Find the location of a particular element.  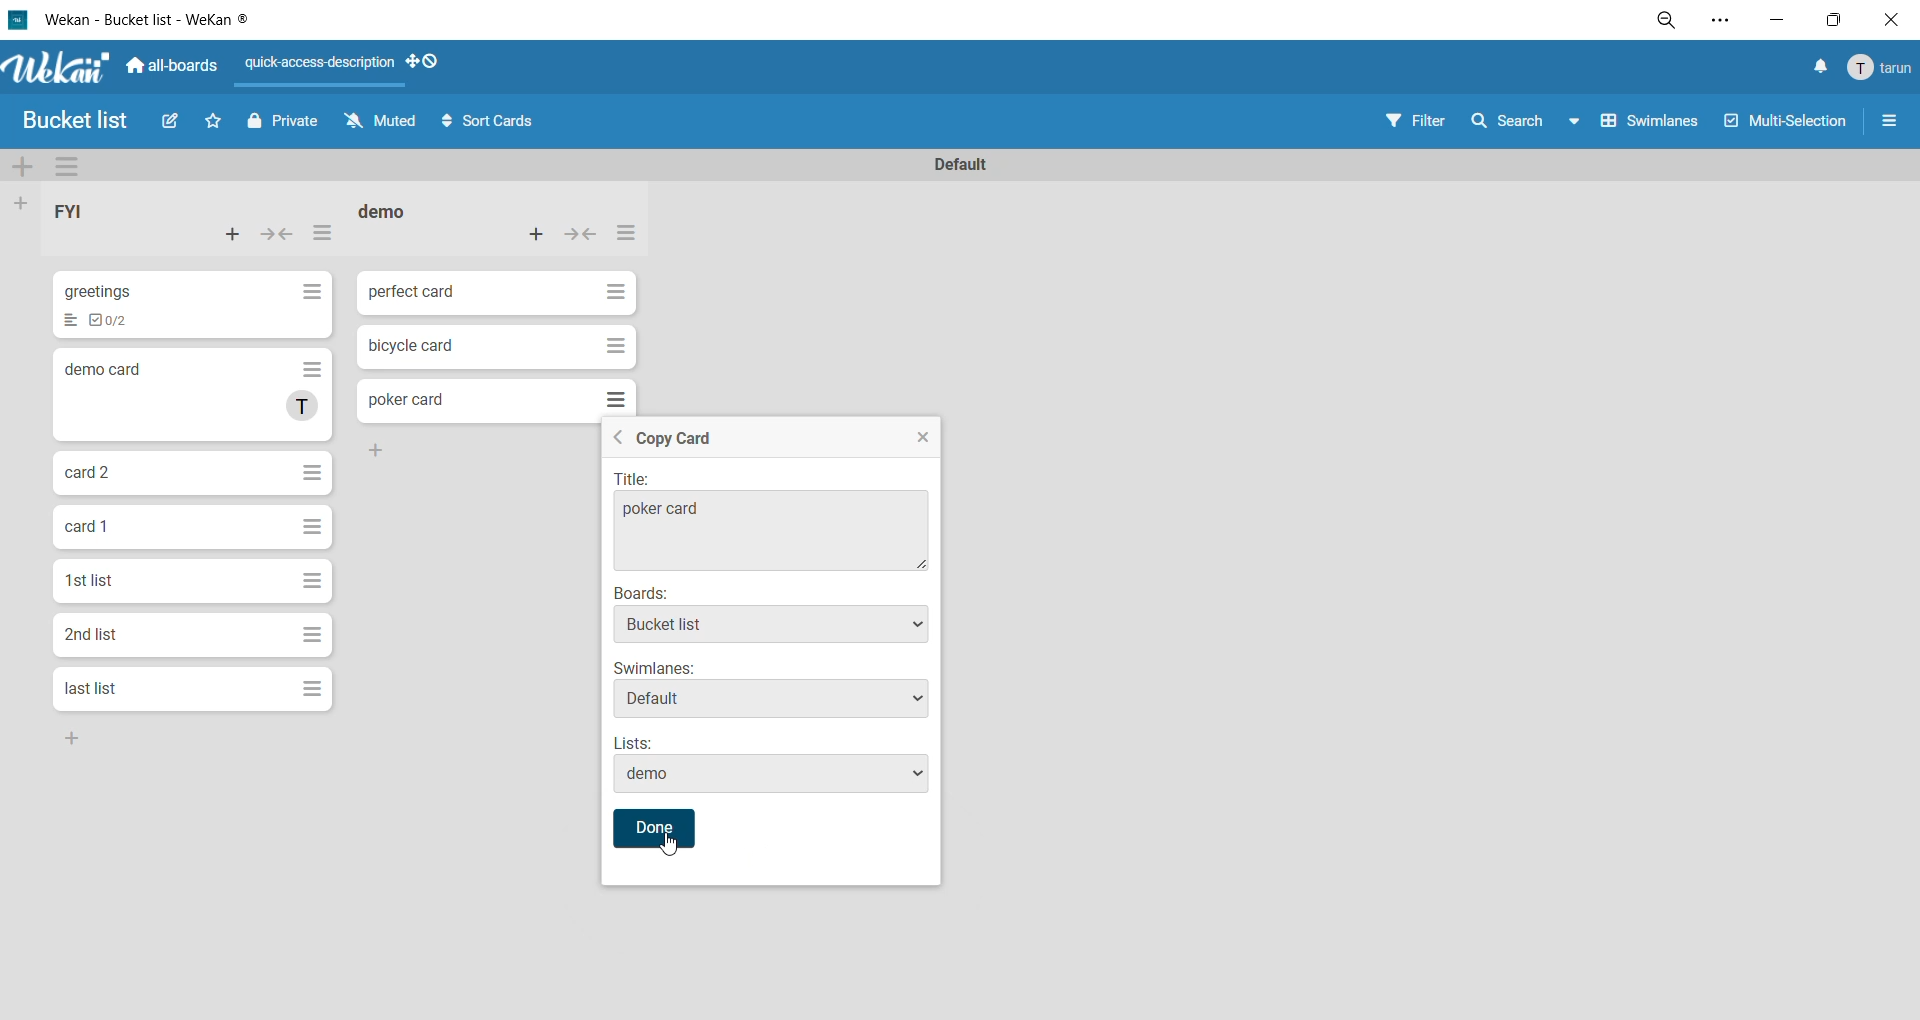

Bucket list is located at coordinates (767, 627).